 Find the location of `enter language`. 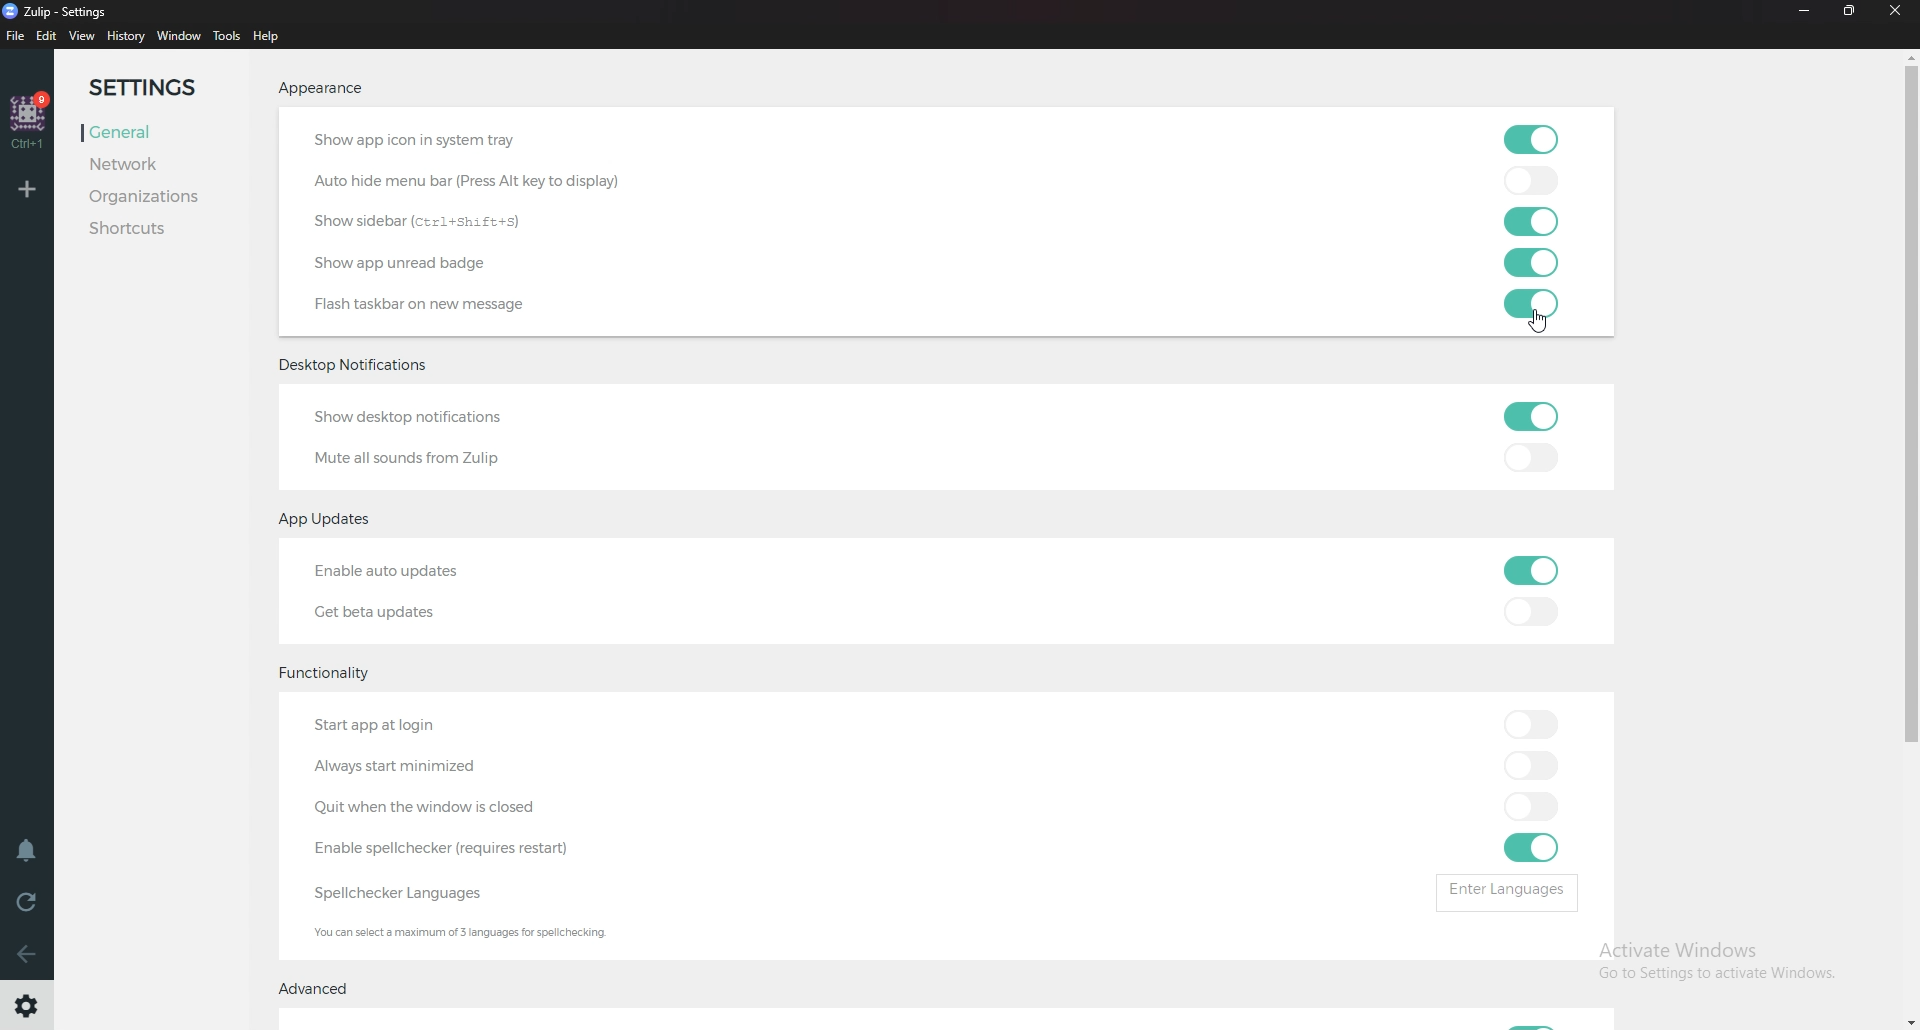

enter language is located at coordinates (1513, 891).